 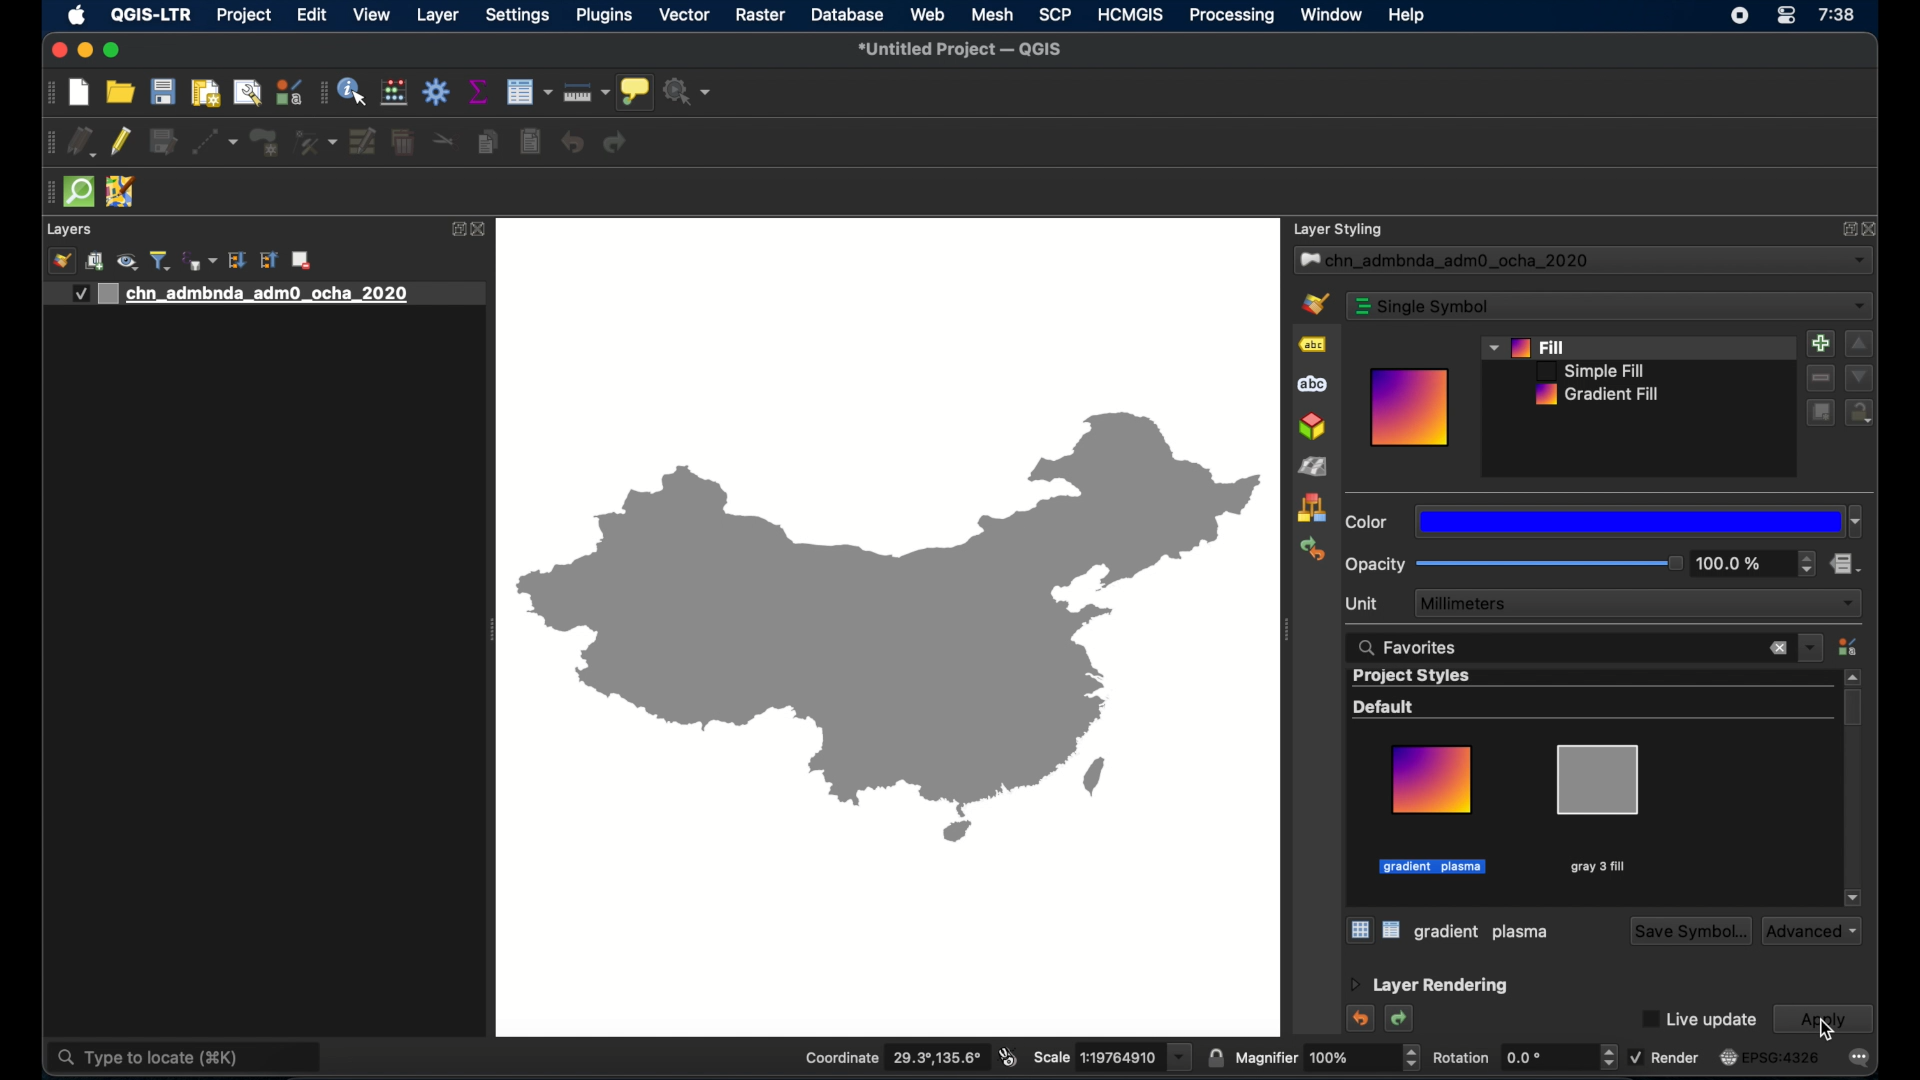 I want to click on open in new window, so click(x=1835, y=229).